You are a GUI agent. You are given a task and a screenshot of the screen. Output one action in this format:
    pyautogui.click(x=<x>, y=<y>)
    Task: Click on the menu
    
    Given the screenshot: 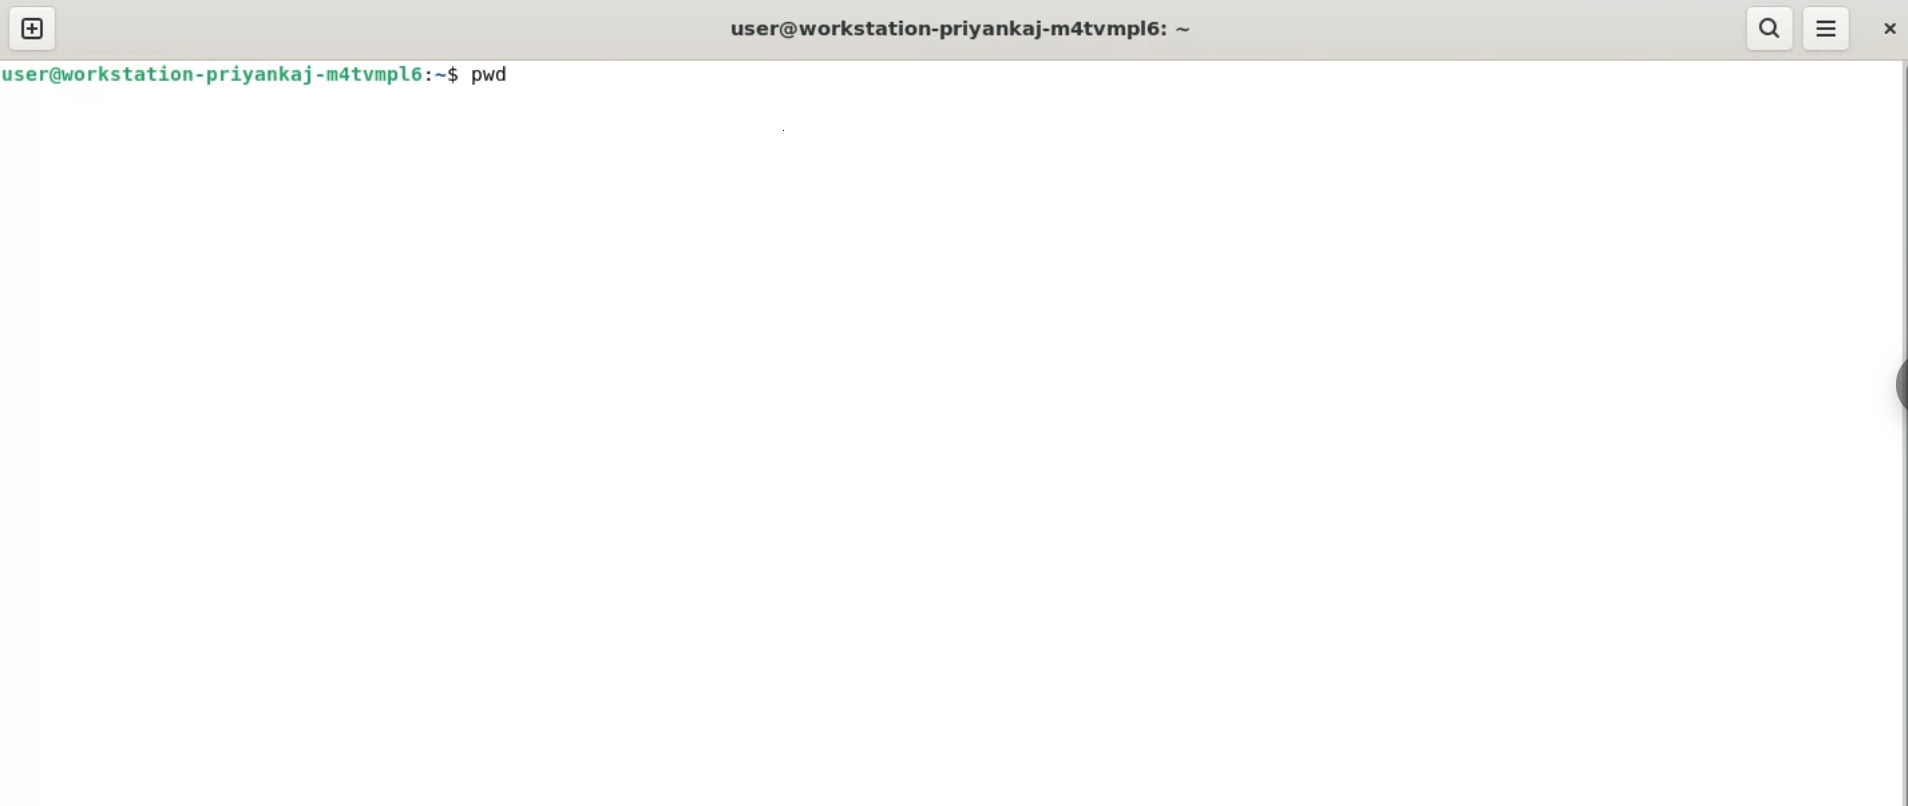 What is the action you would take?
    pyautogui.click(x=1828, y=27)
    